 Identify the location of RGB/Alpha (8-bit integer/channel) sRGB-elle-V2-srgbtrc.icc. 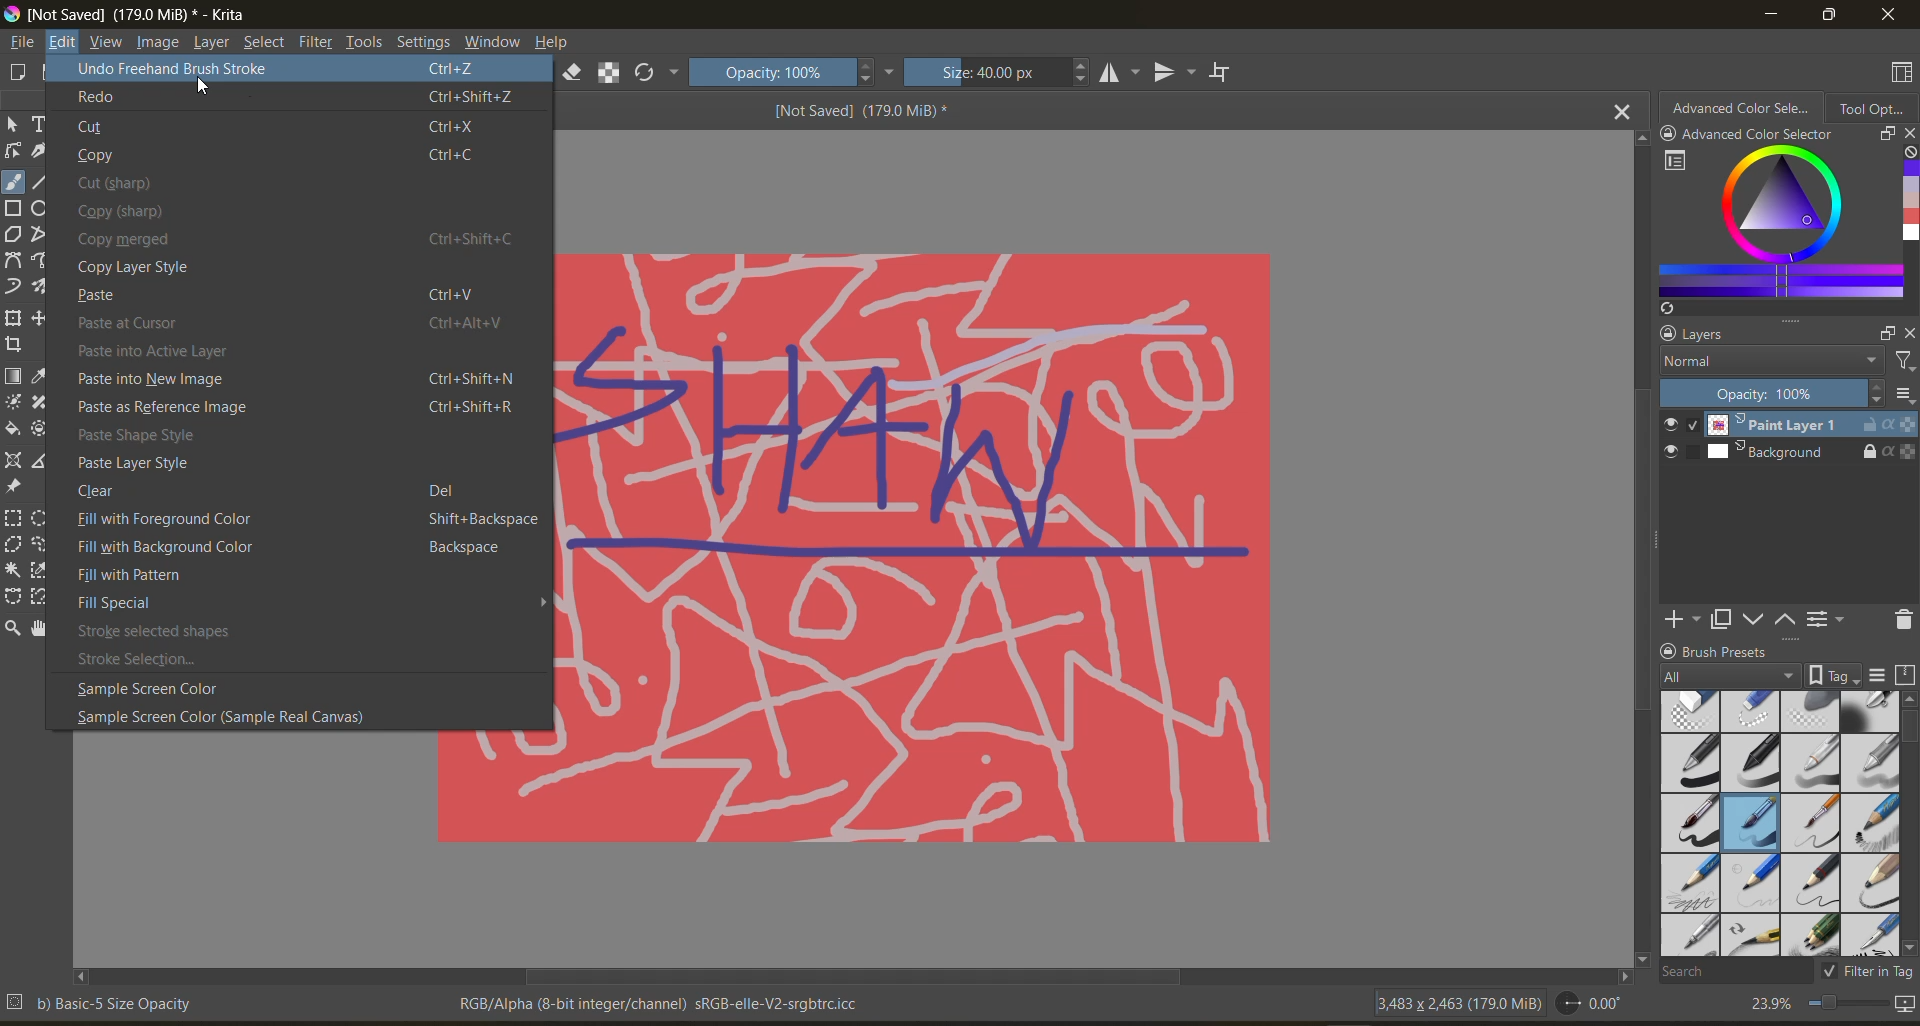
(662, 1003).